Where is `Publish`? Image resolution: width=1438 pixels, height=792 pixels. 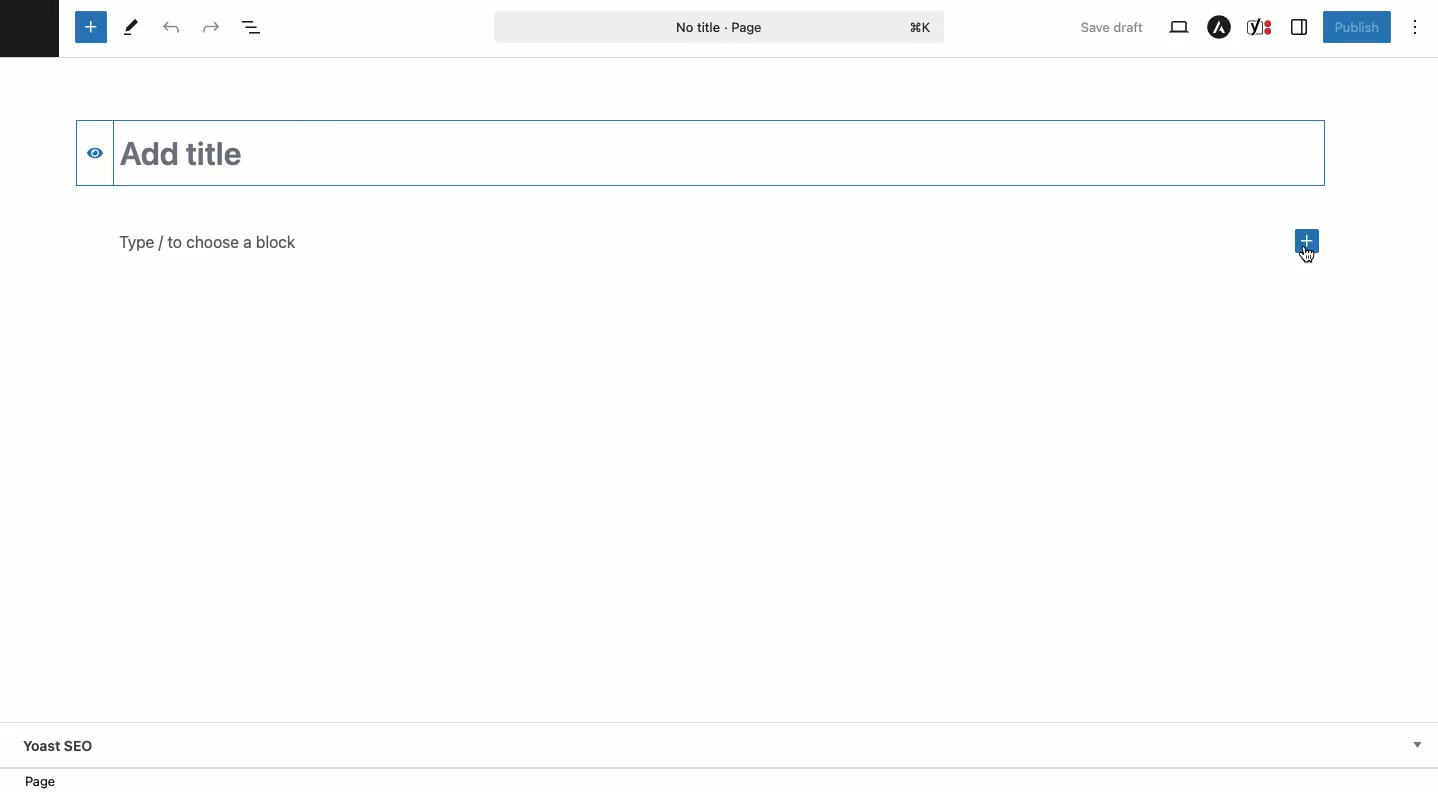 Publish is located at coordinates (1357, 29).